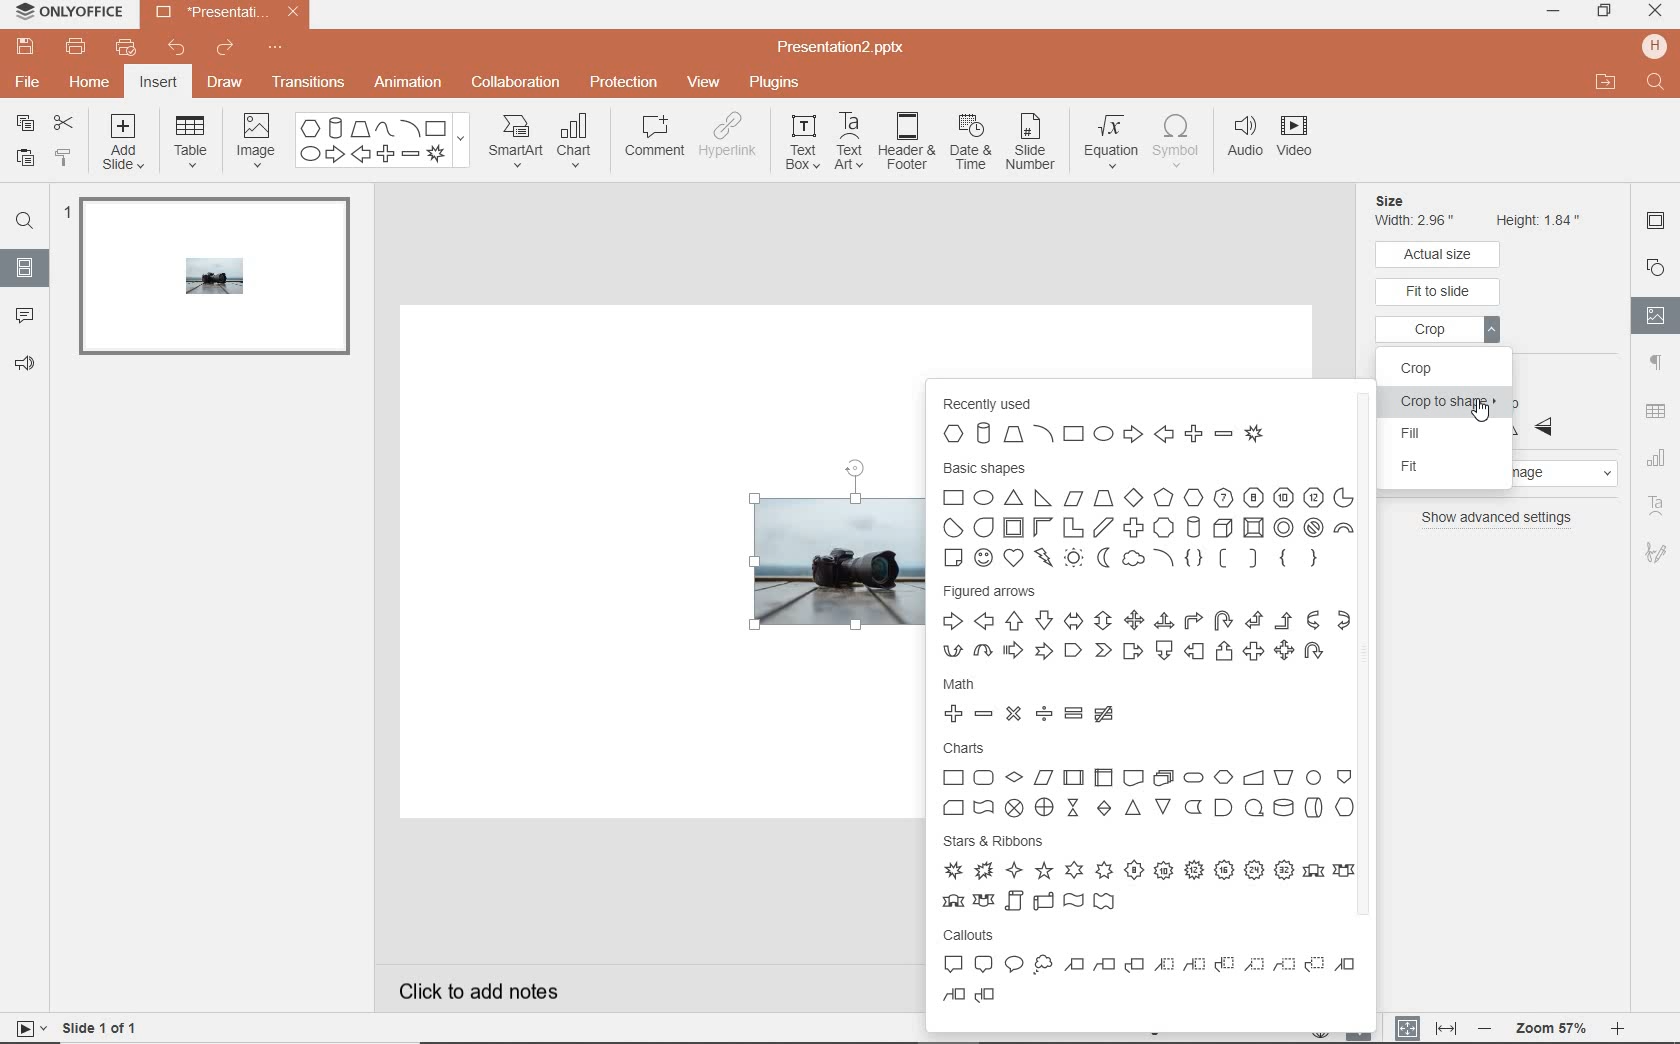  I want to click on find, so click(25, 219).